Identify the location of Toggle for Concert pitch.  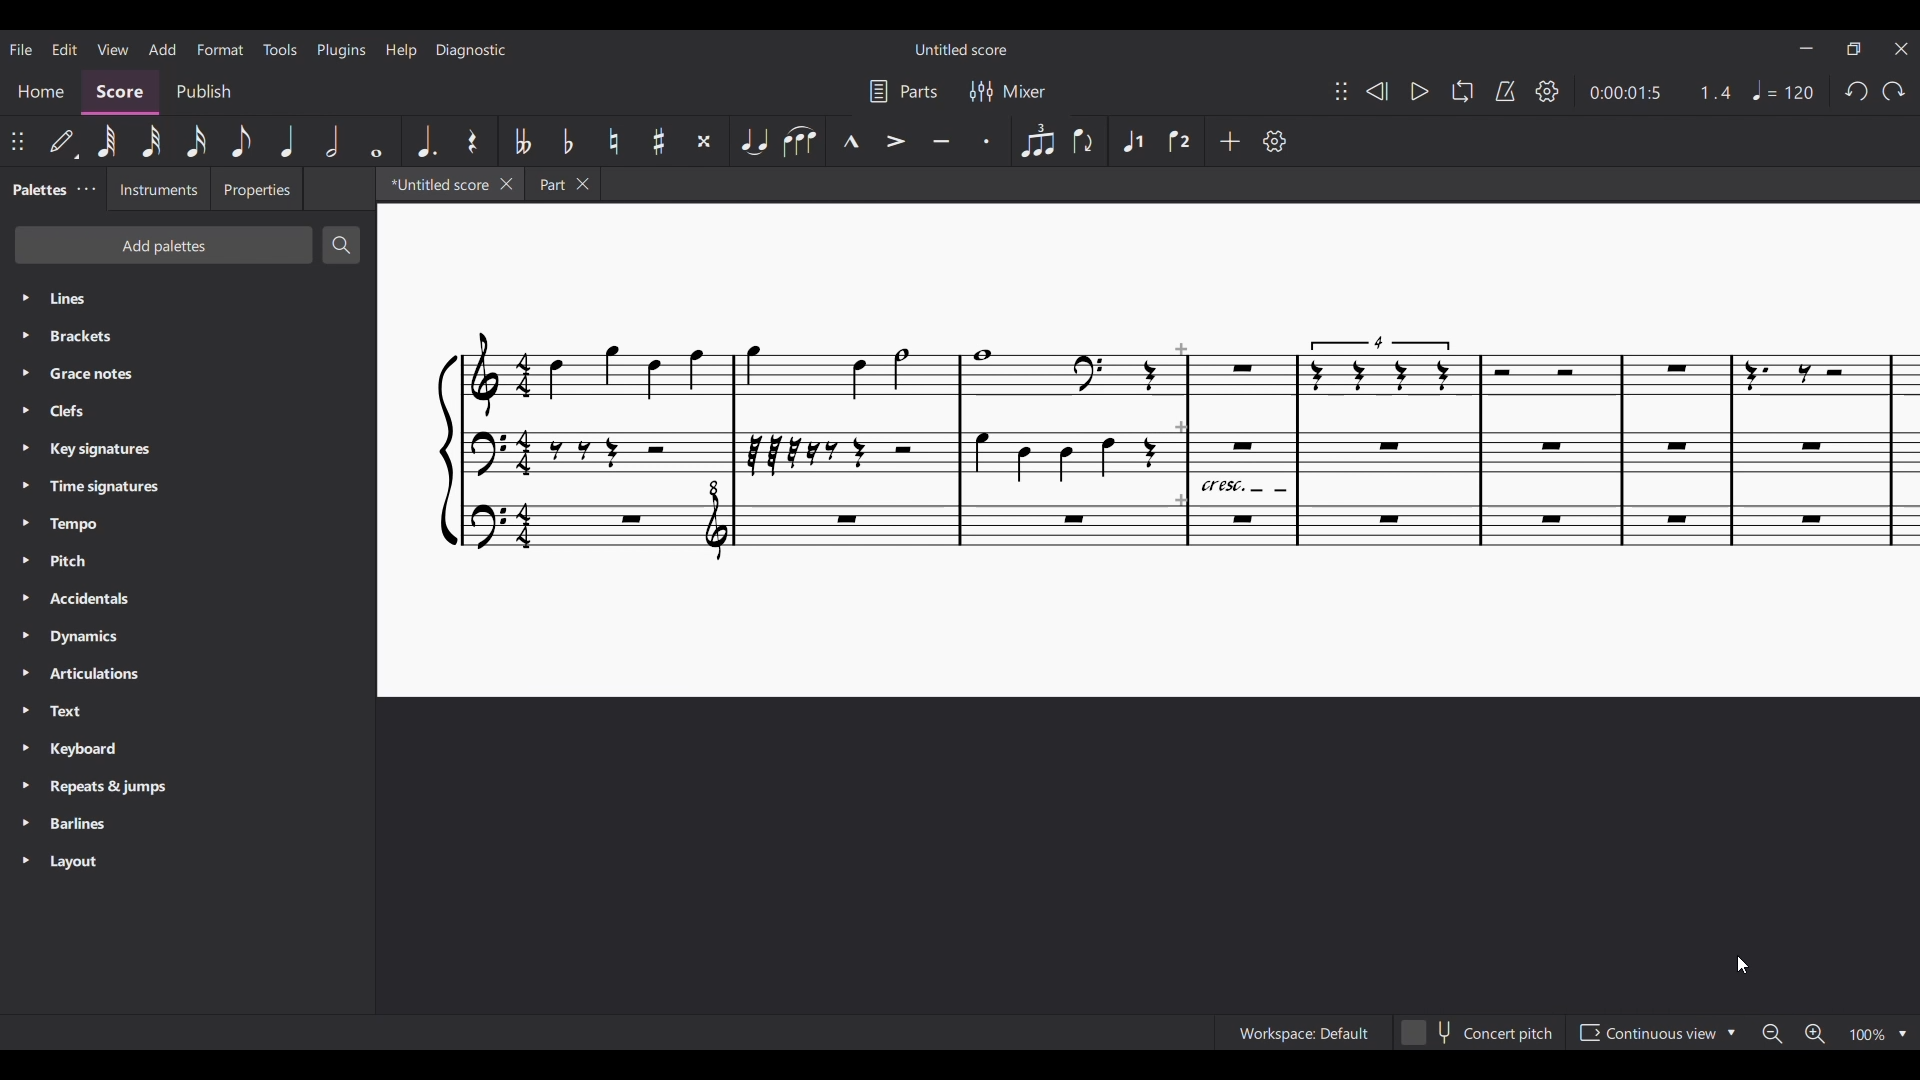
(1495, 1036).